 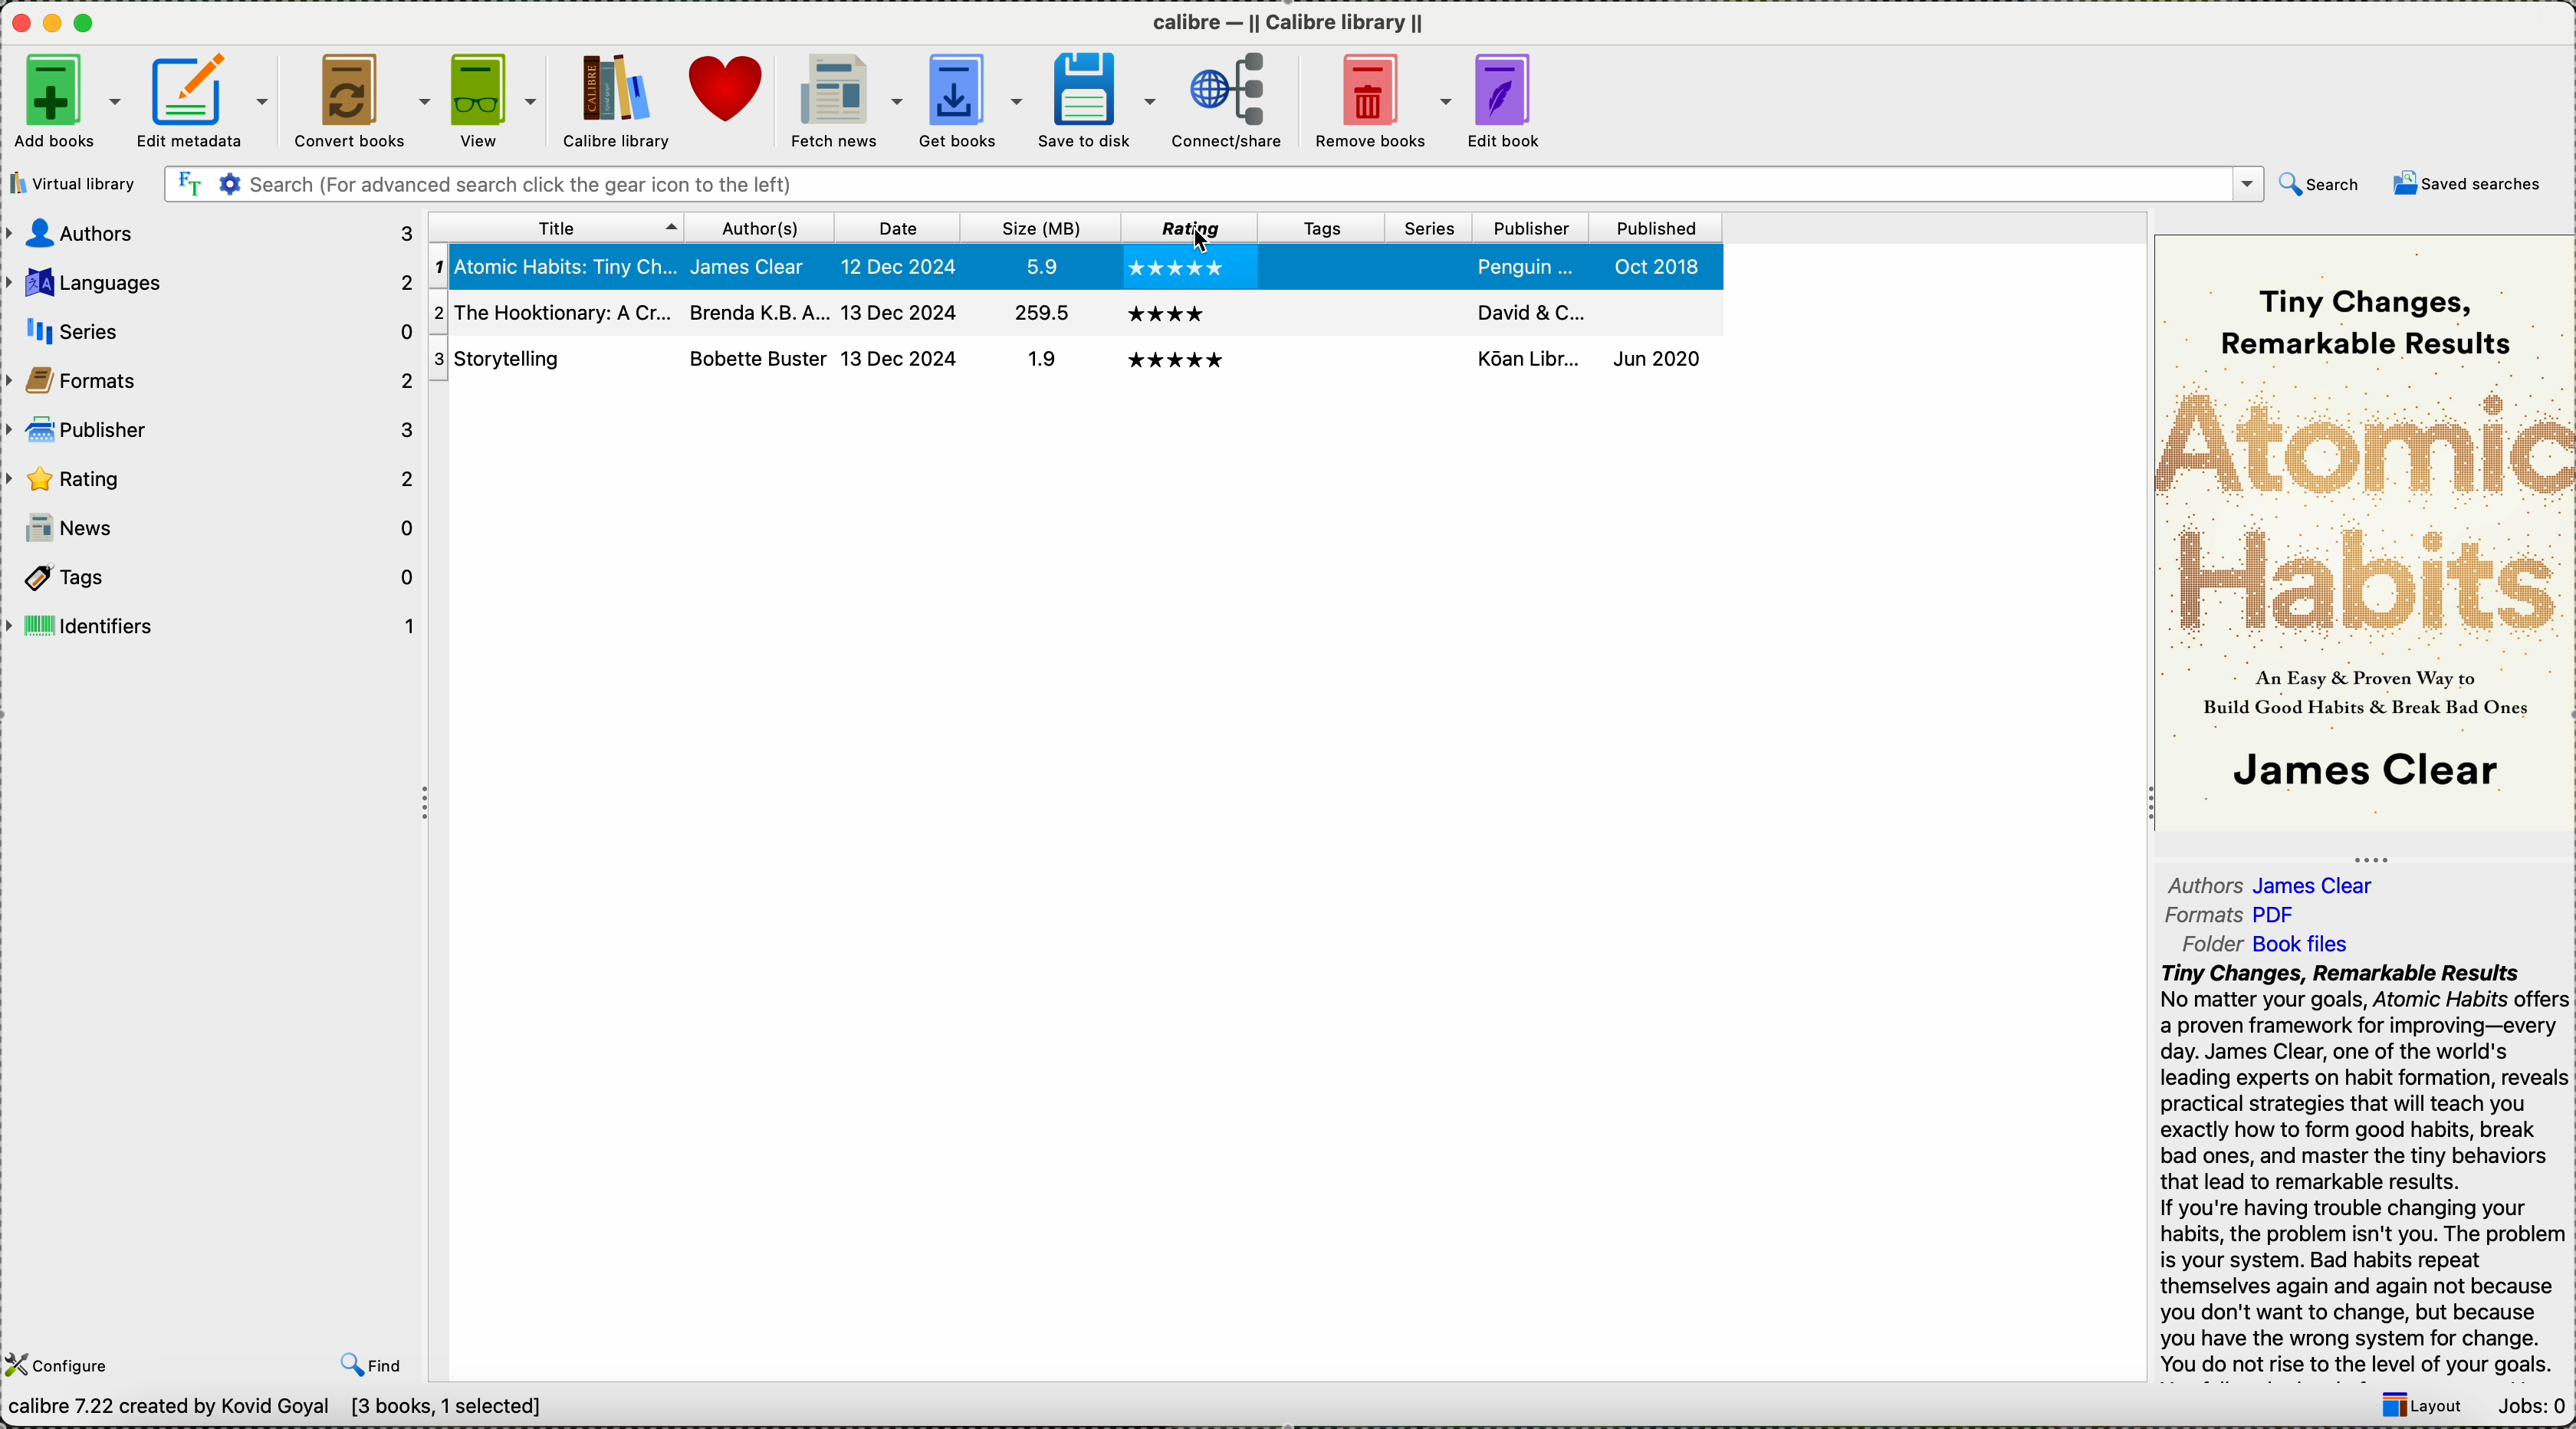 I want to click on 4 star, so click(x=1165, y=313).